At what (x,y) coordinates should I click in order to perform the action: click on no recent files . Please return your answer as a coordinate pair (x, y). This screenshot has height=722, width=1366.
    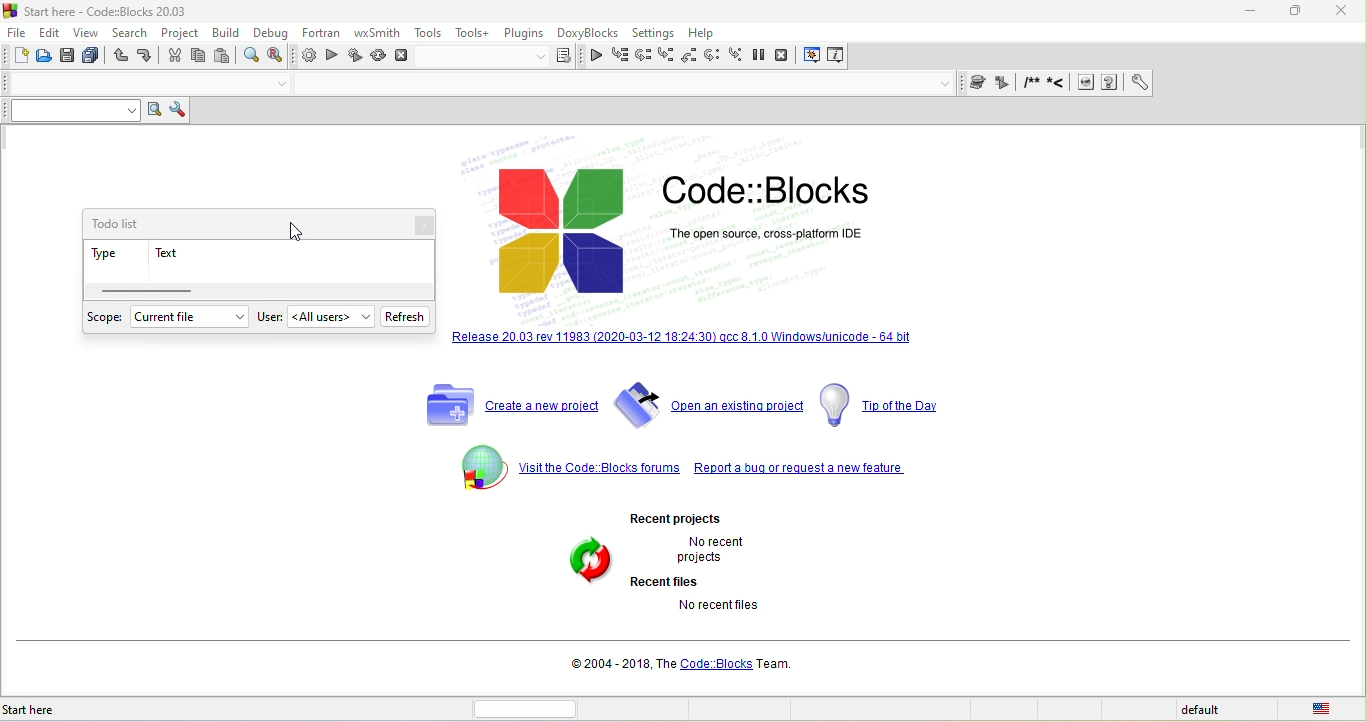
    Looking at the image, I should click on (741, 615).